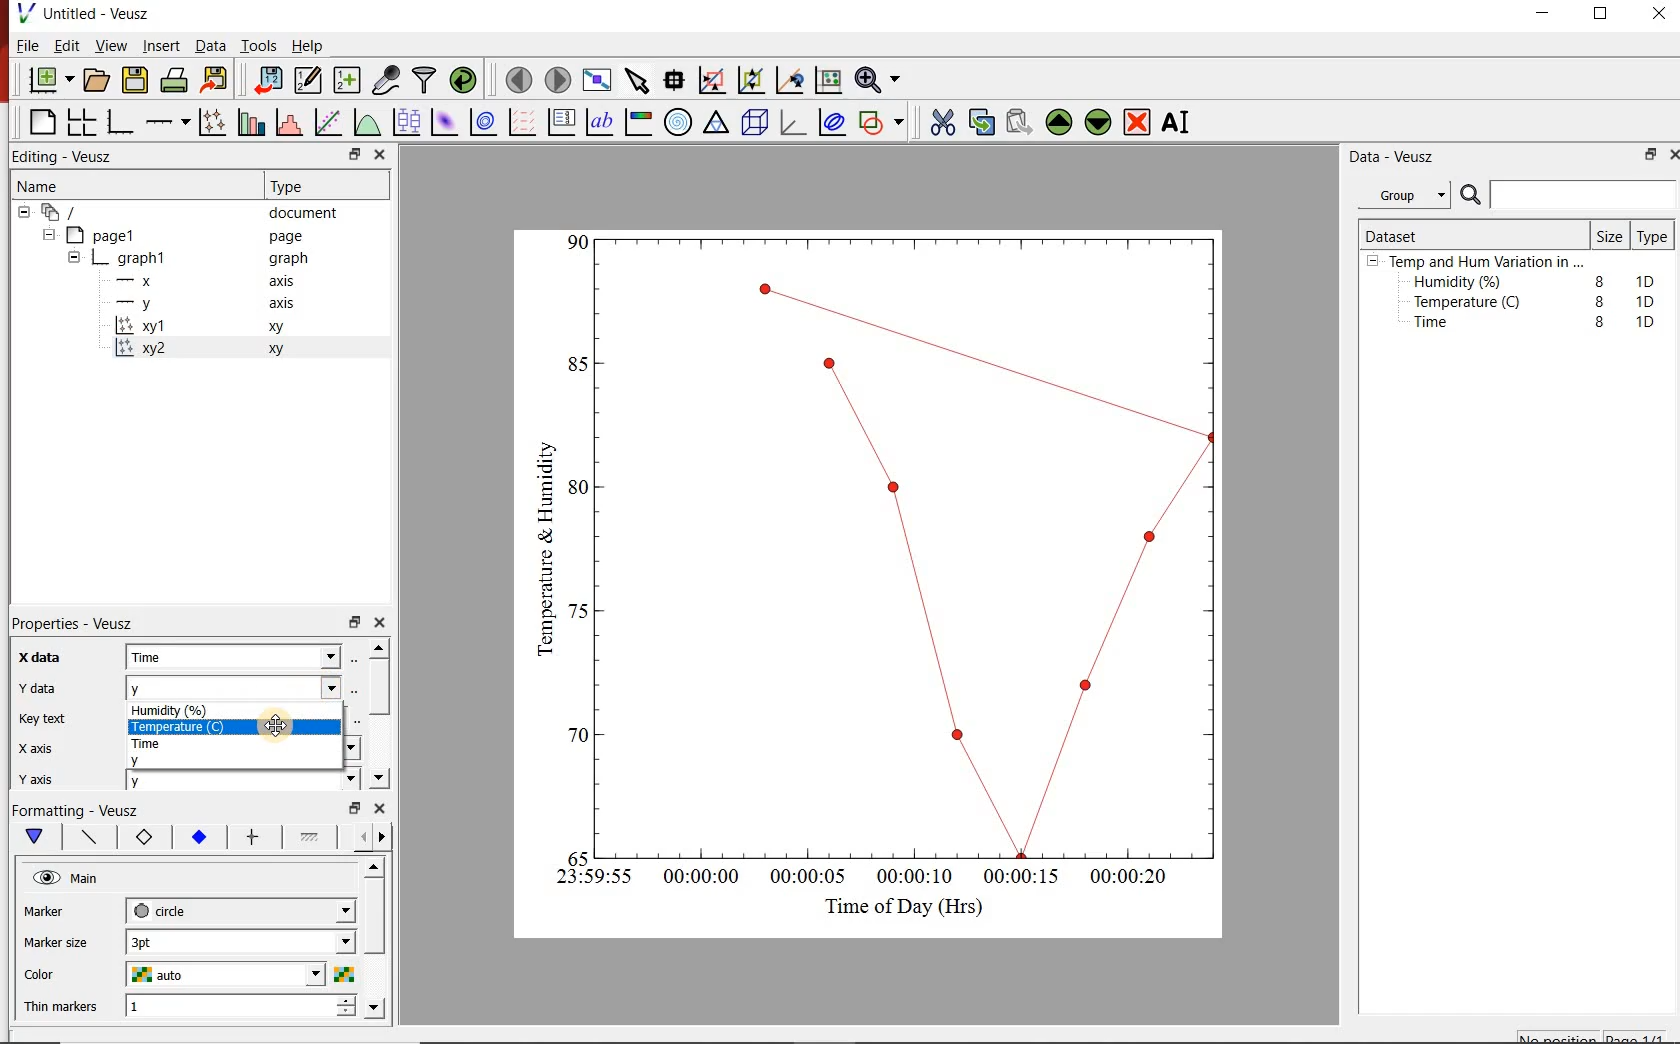 This screenshot has height=1044, width=1680. What do you see at coordinates (69, 156) in the screenshot?
I see `Editing - Veusz` at bounding box center [69, 156].